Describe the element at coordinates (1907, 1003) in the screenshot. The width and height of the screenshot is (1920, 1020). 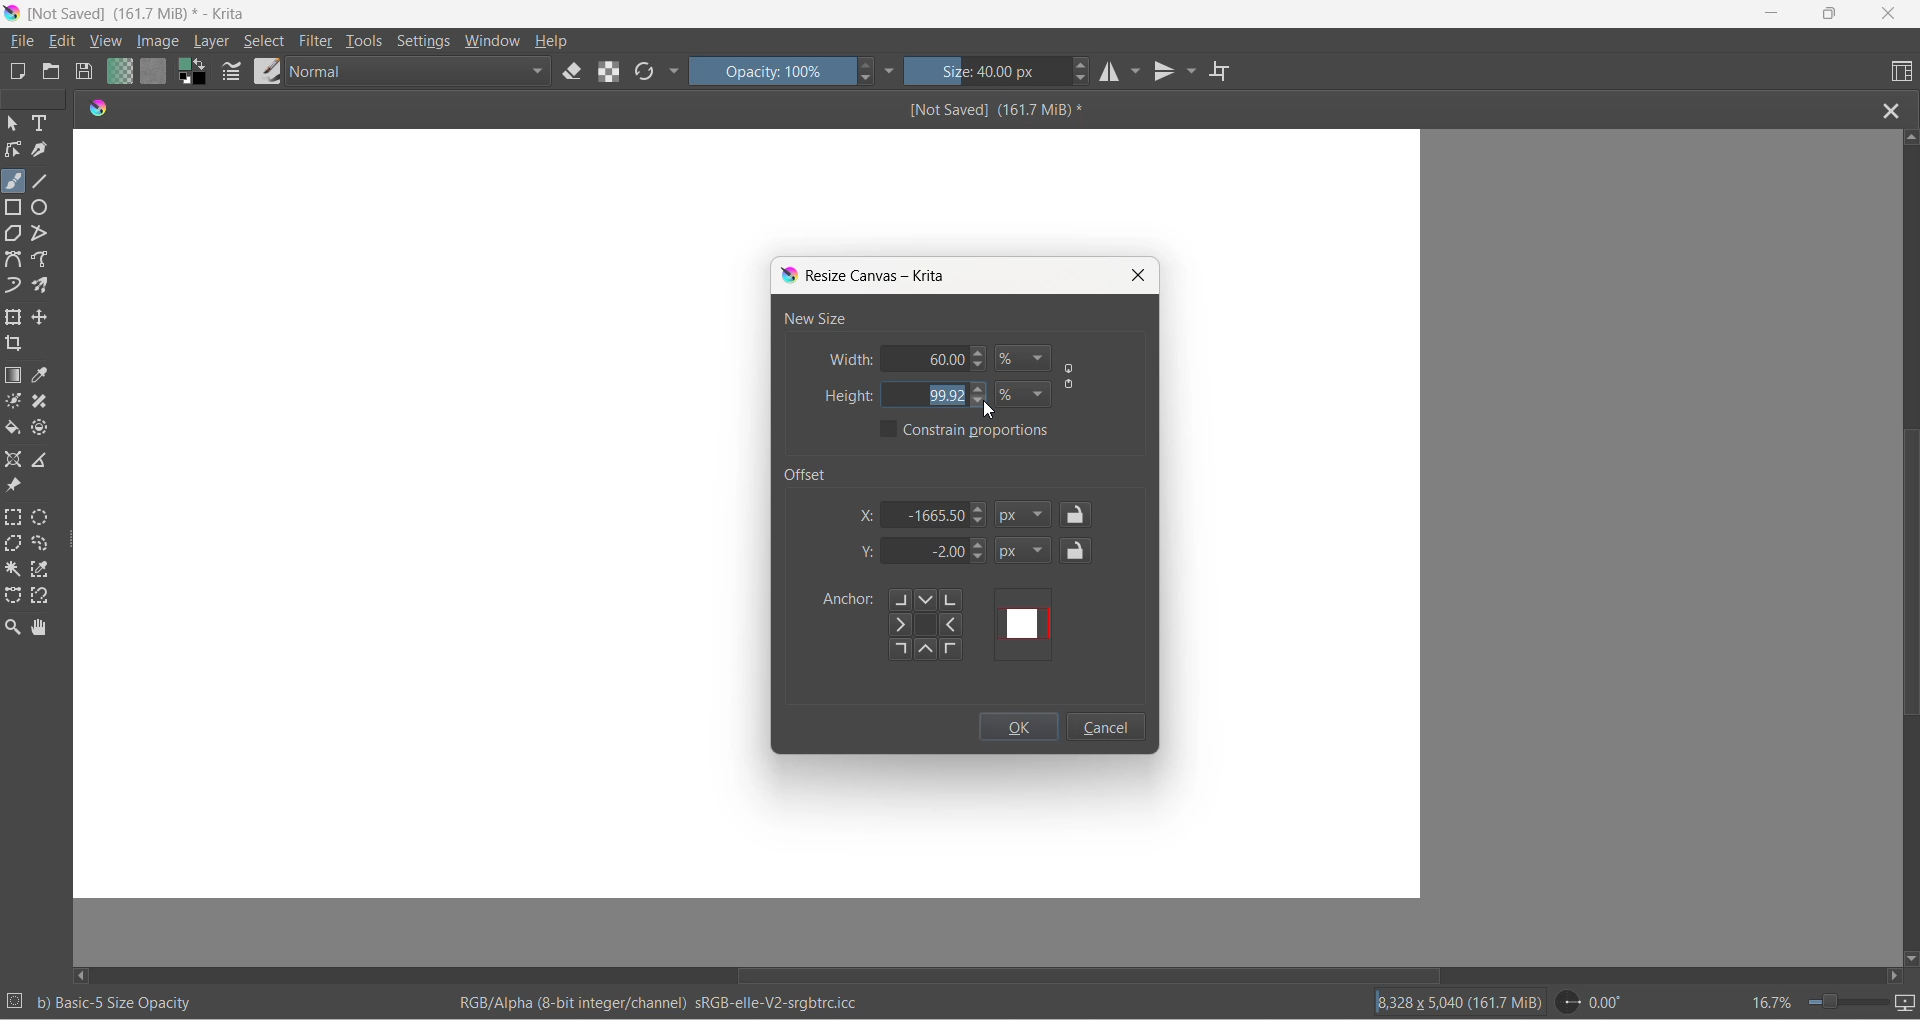
I see `slideshow` at that location.